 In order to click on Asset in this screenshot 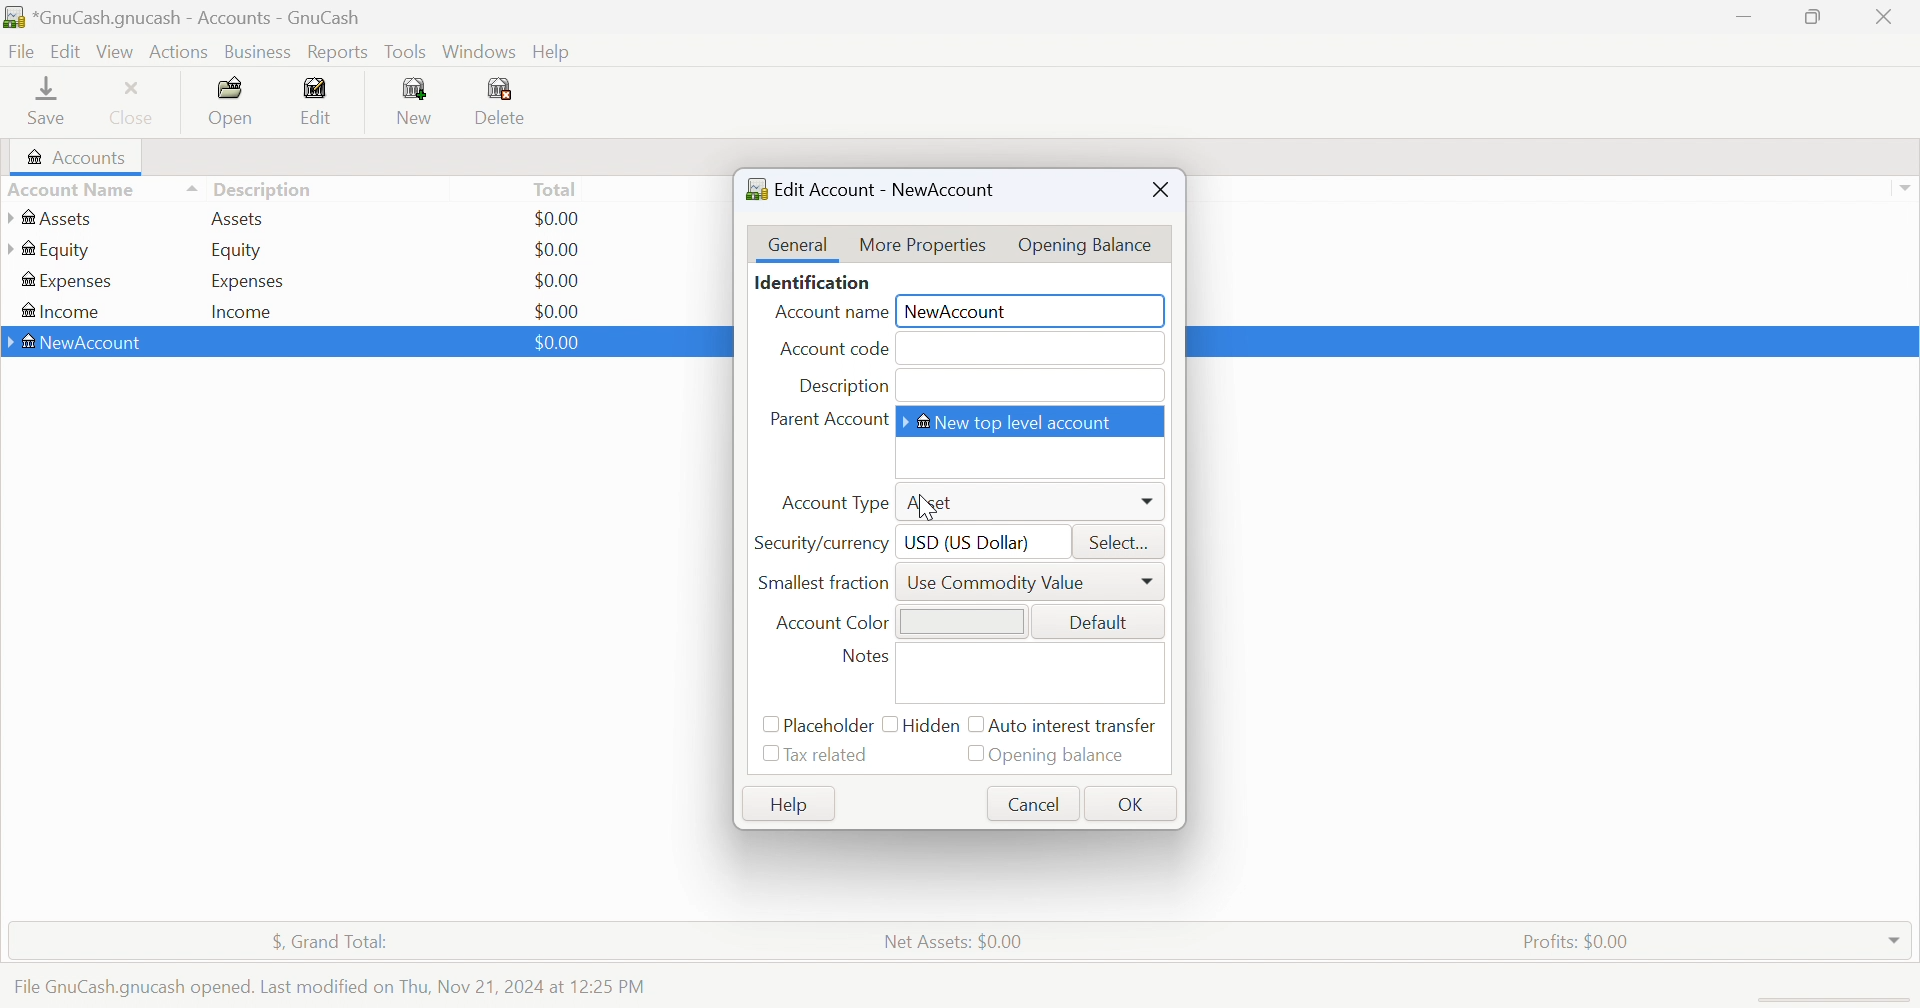, I will do `click(941, 501)`.